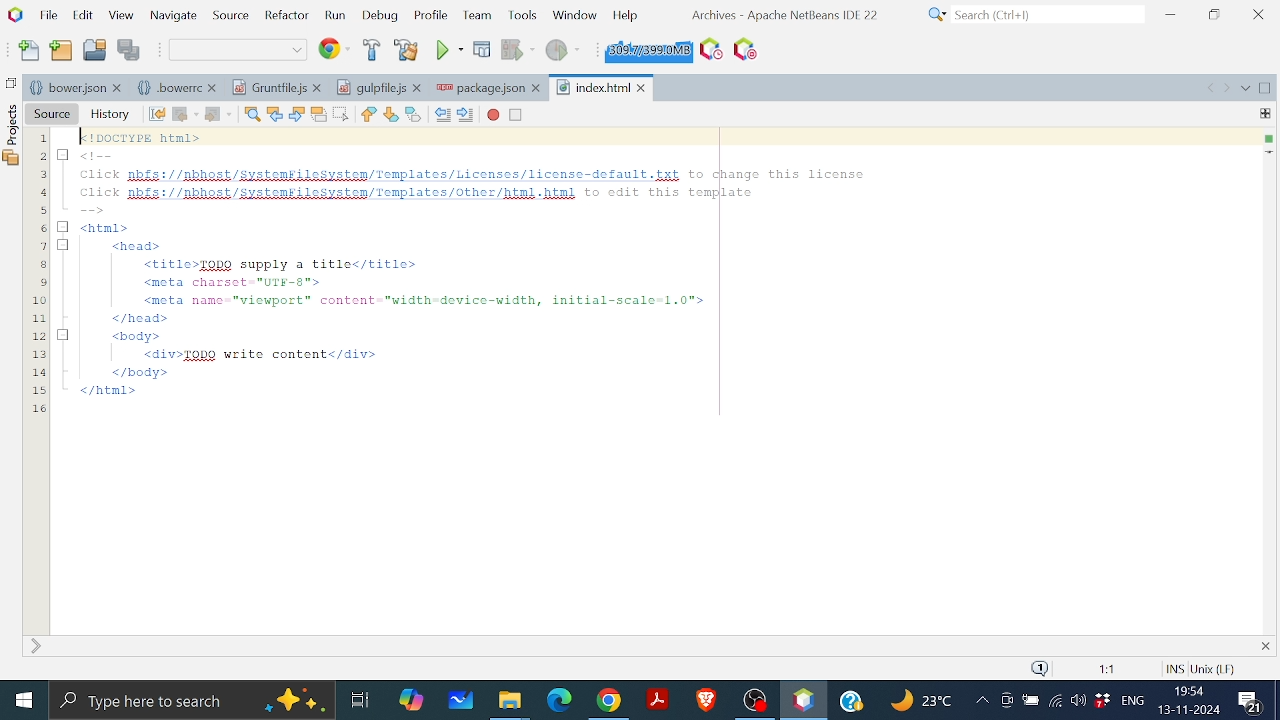 The height and width of the screenshot is (720, 1280). What do you see at coordinates (1054, 703) in the screenshot?
I see `Internet Access` at bounding box center [1054, 703].